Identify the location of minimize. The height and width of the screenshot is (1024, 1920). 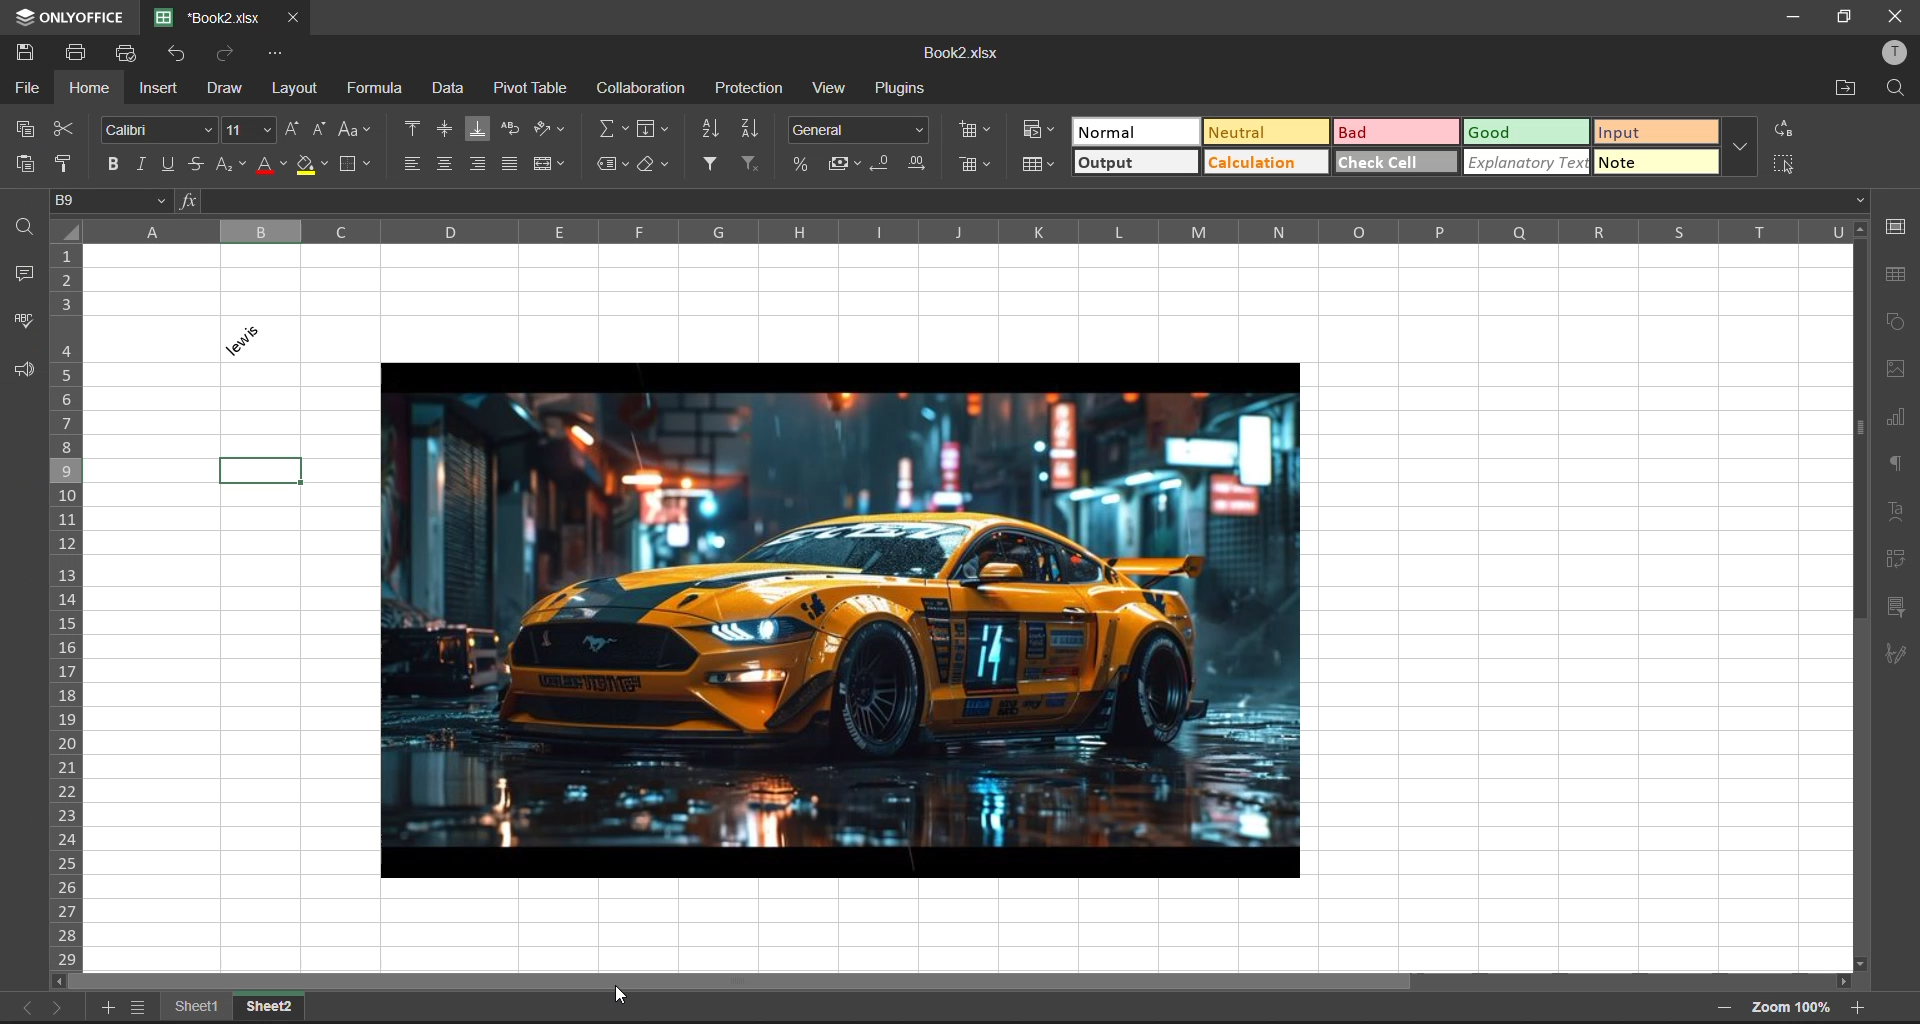
(1789, 15).